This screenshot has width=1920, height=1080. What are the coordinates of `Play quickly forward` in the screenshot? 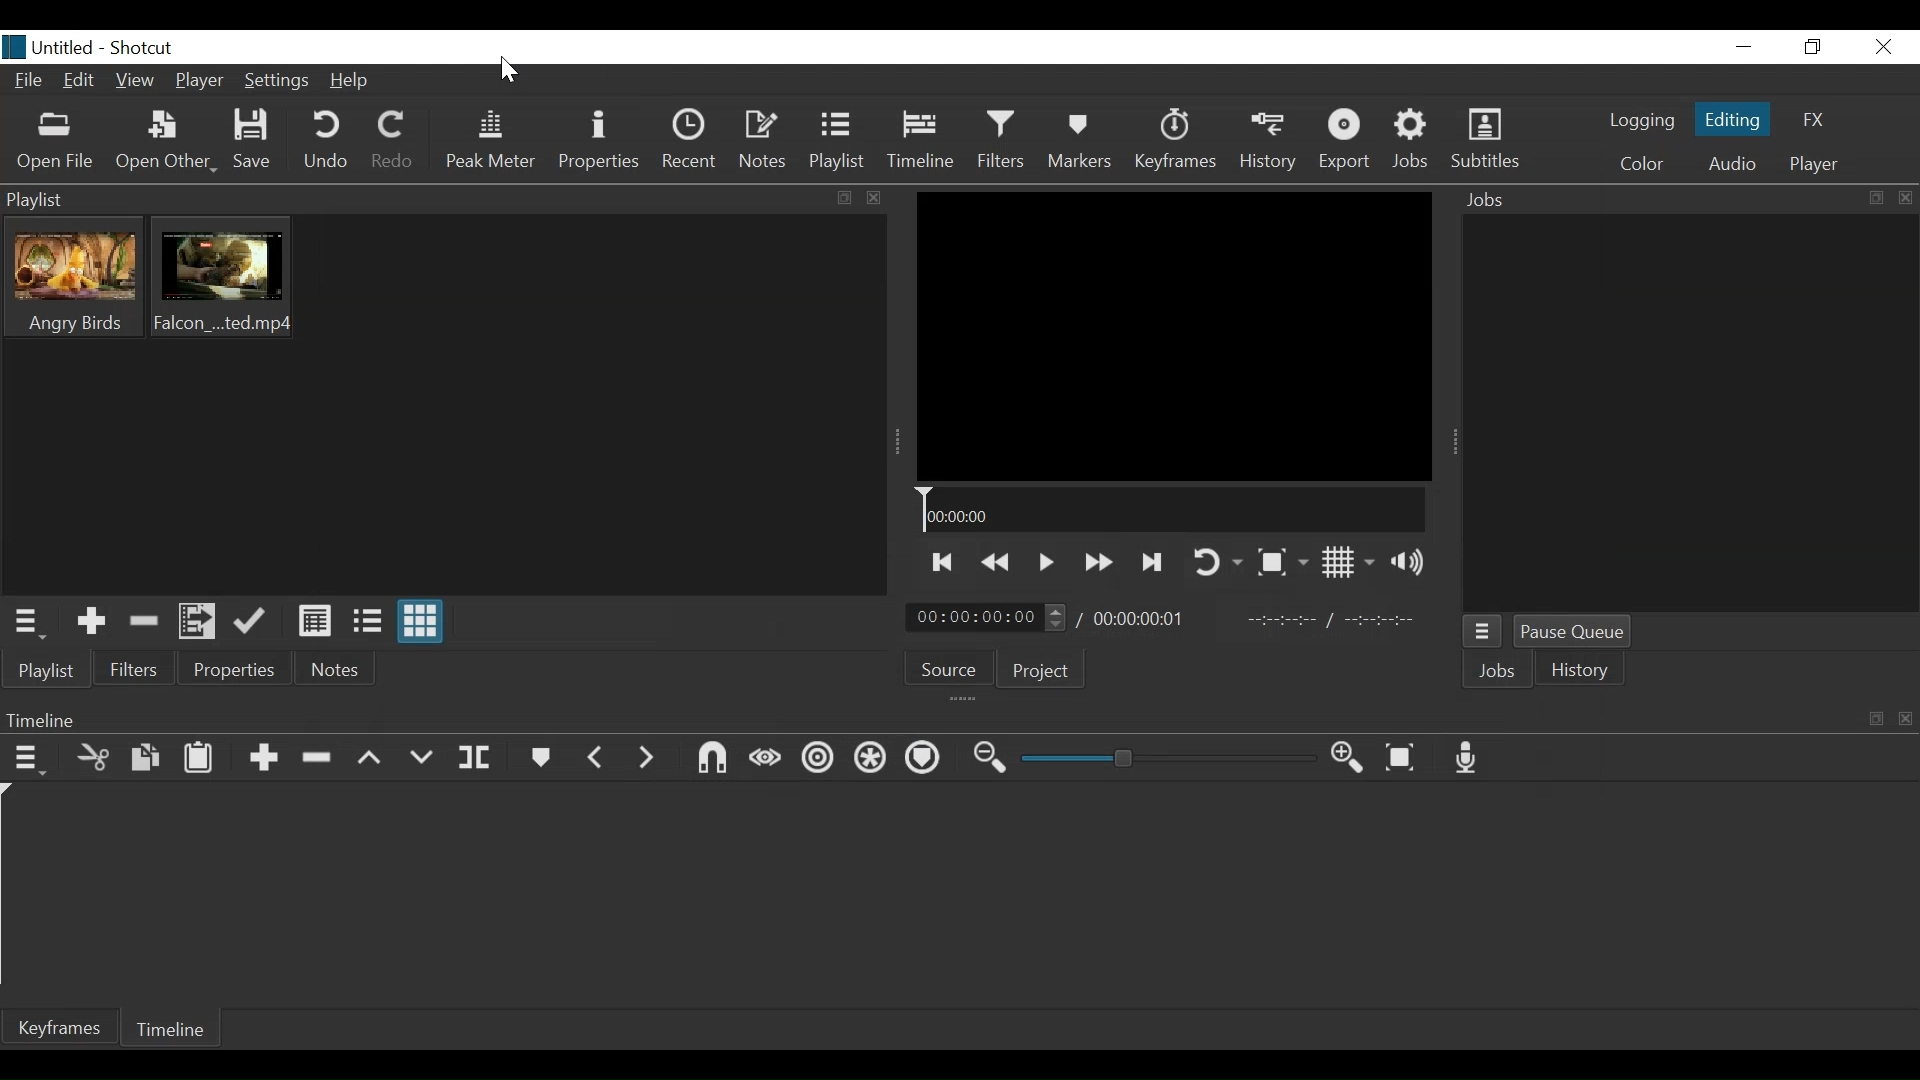 It's located at (1099, 562).